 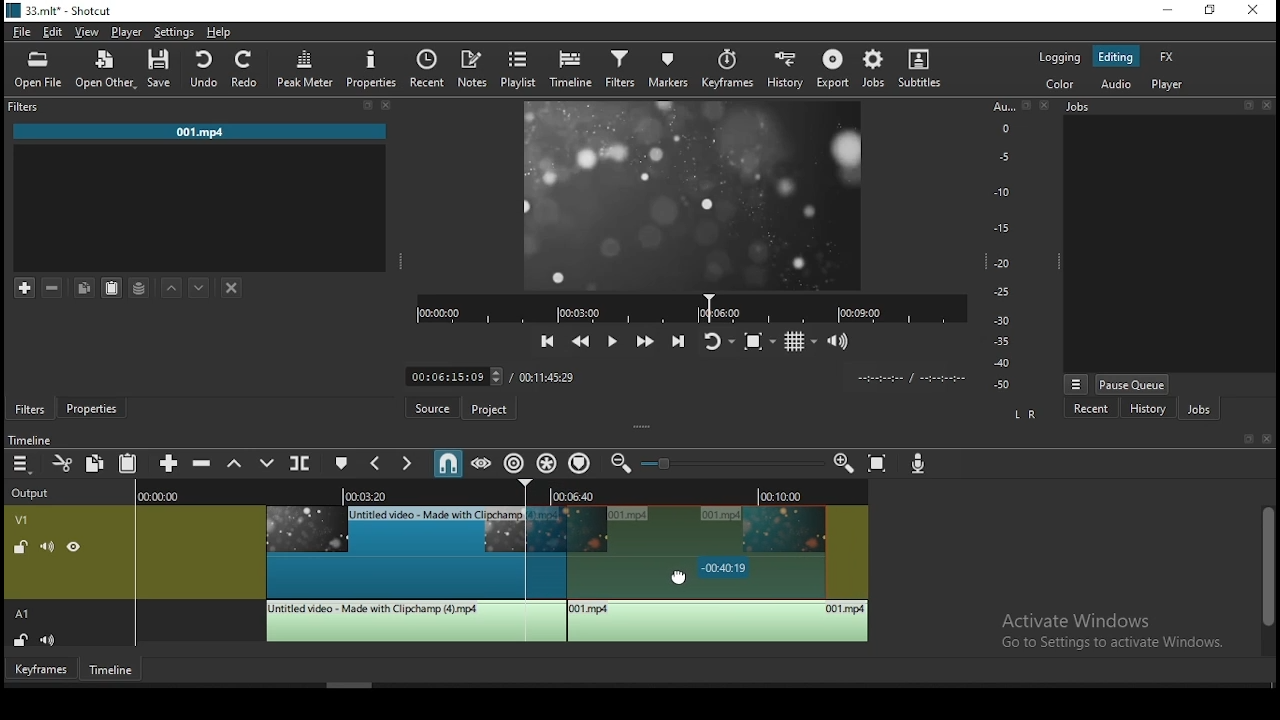 What do you see at coordinates (1167, 58) in the screenshot?
I see `fx` at bounding box center [1167, 58].